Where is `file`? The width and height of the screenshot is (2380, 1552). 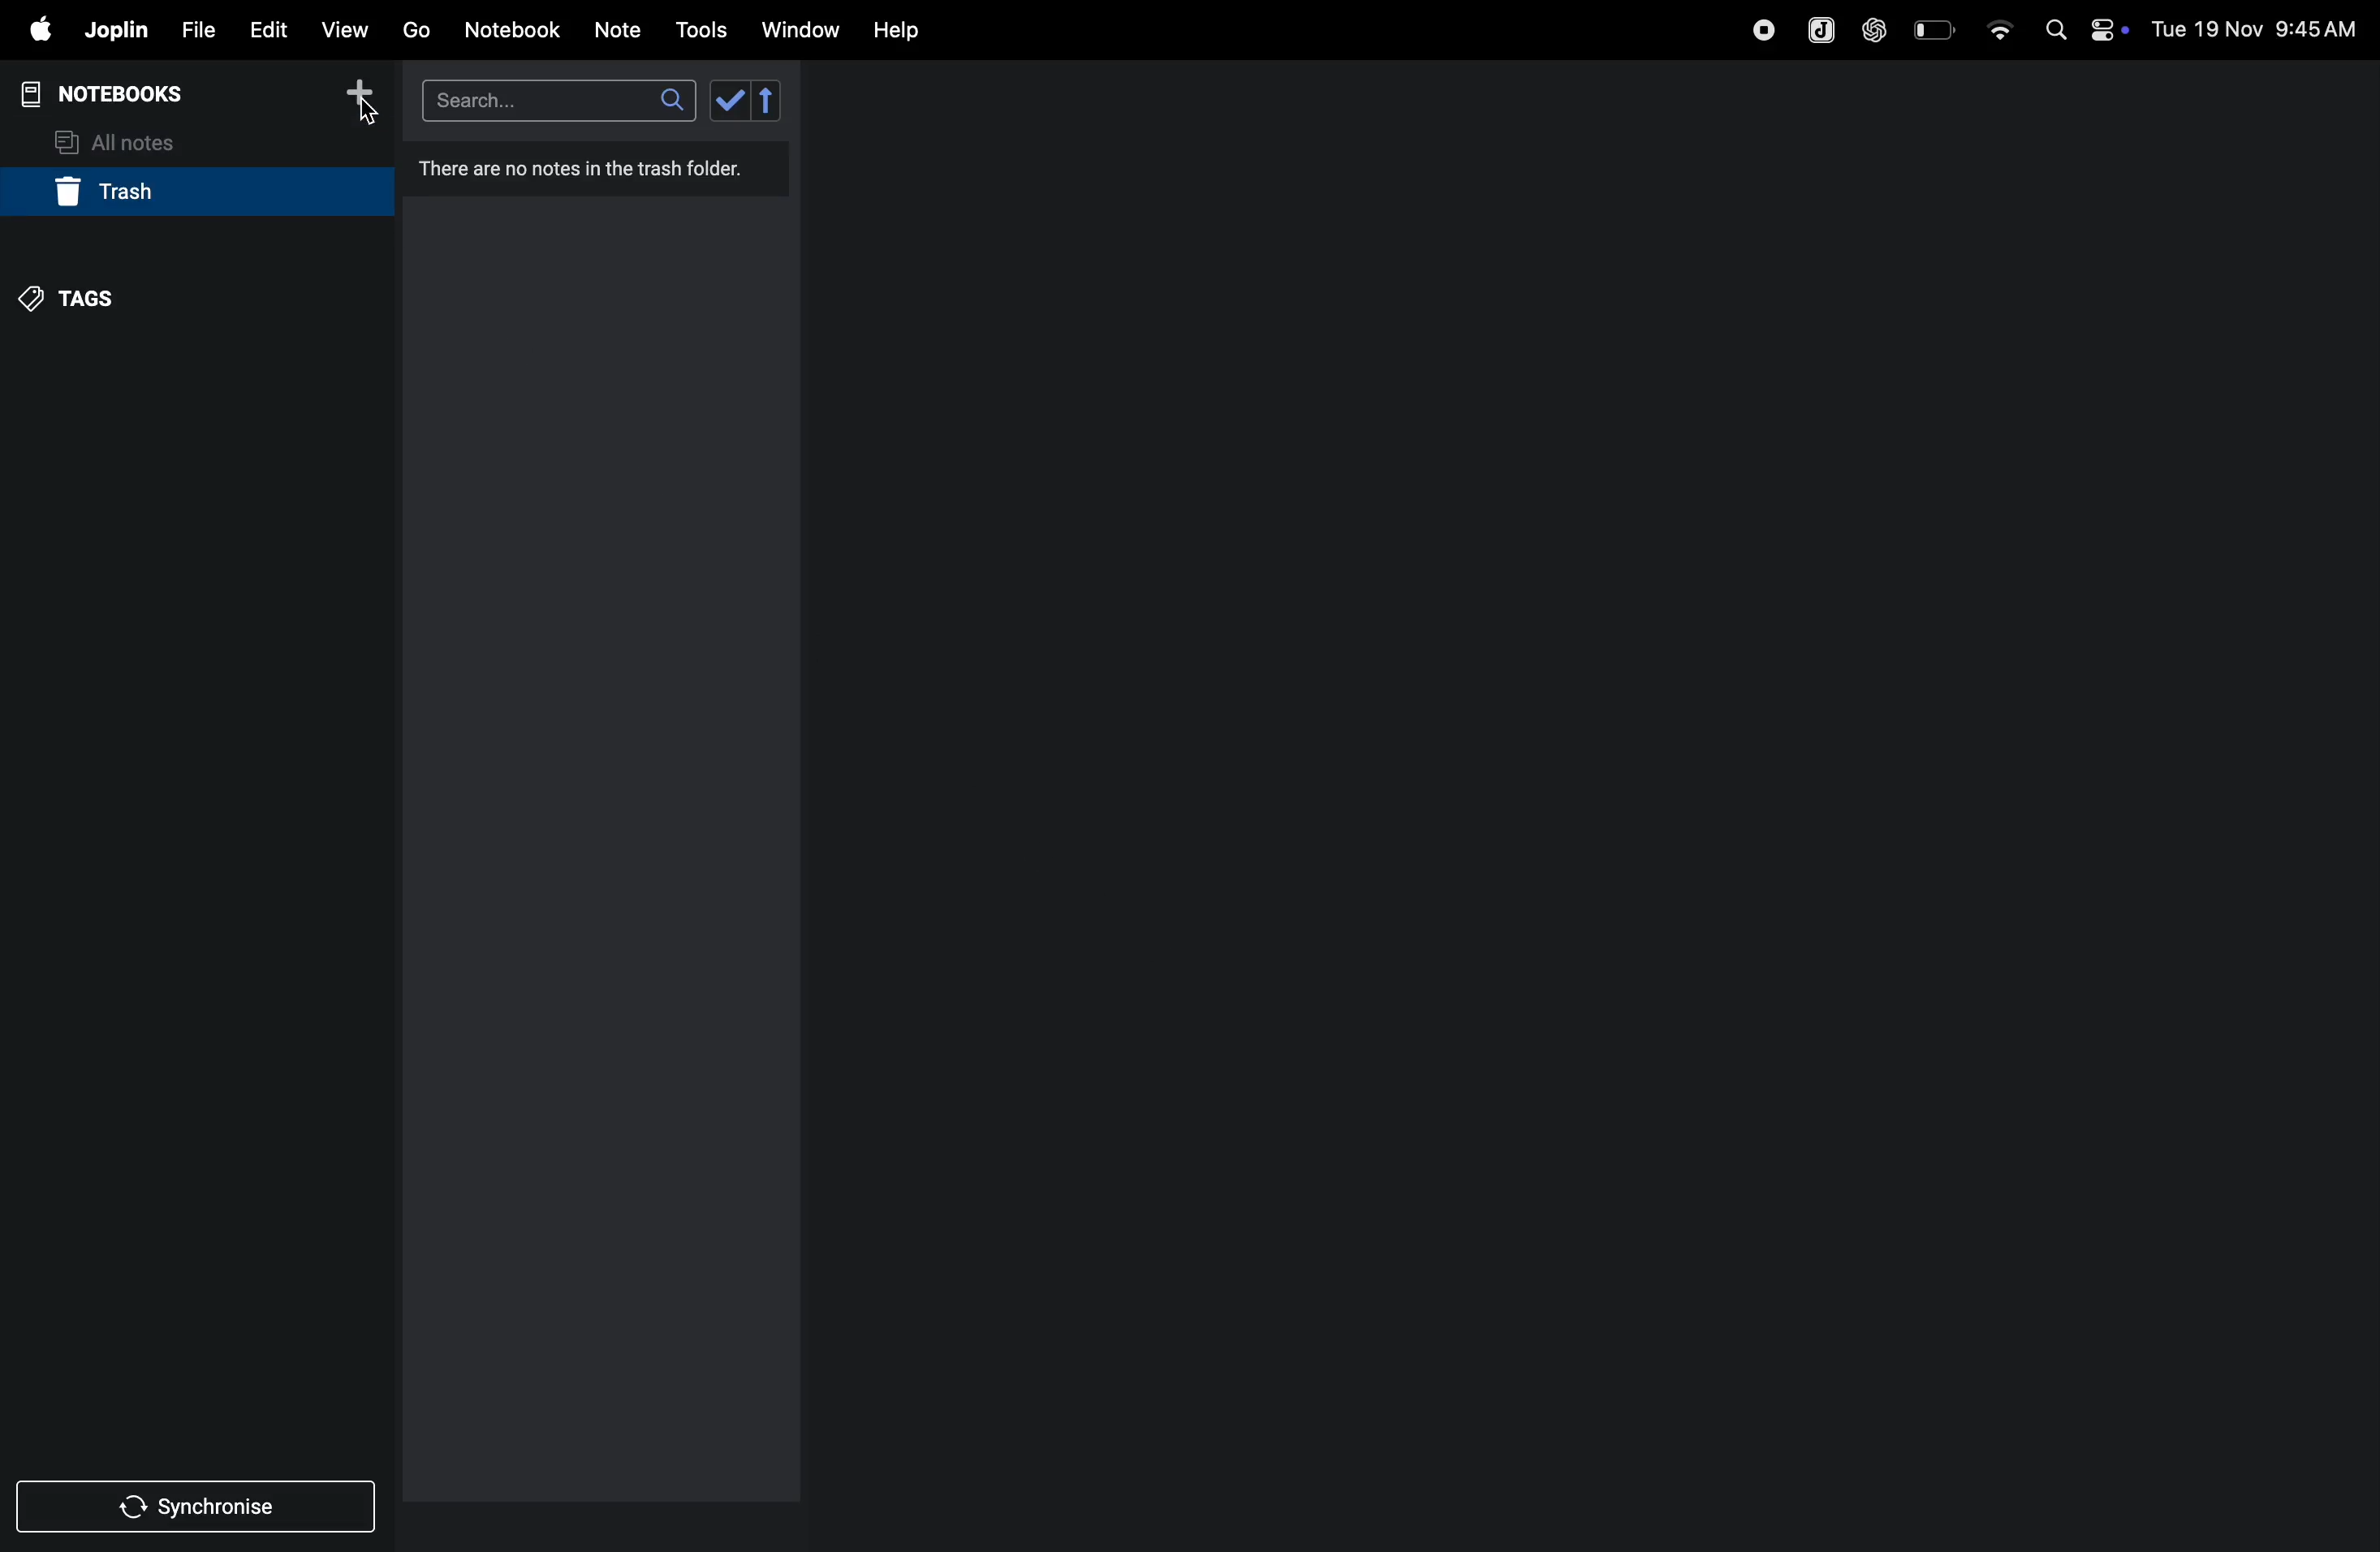 file is located at coordinates (194, 31).